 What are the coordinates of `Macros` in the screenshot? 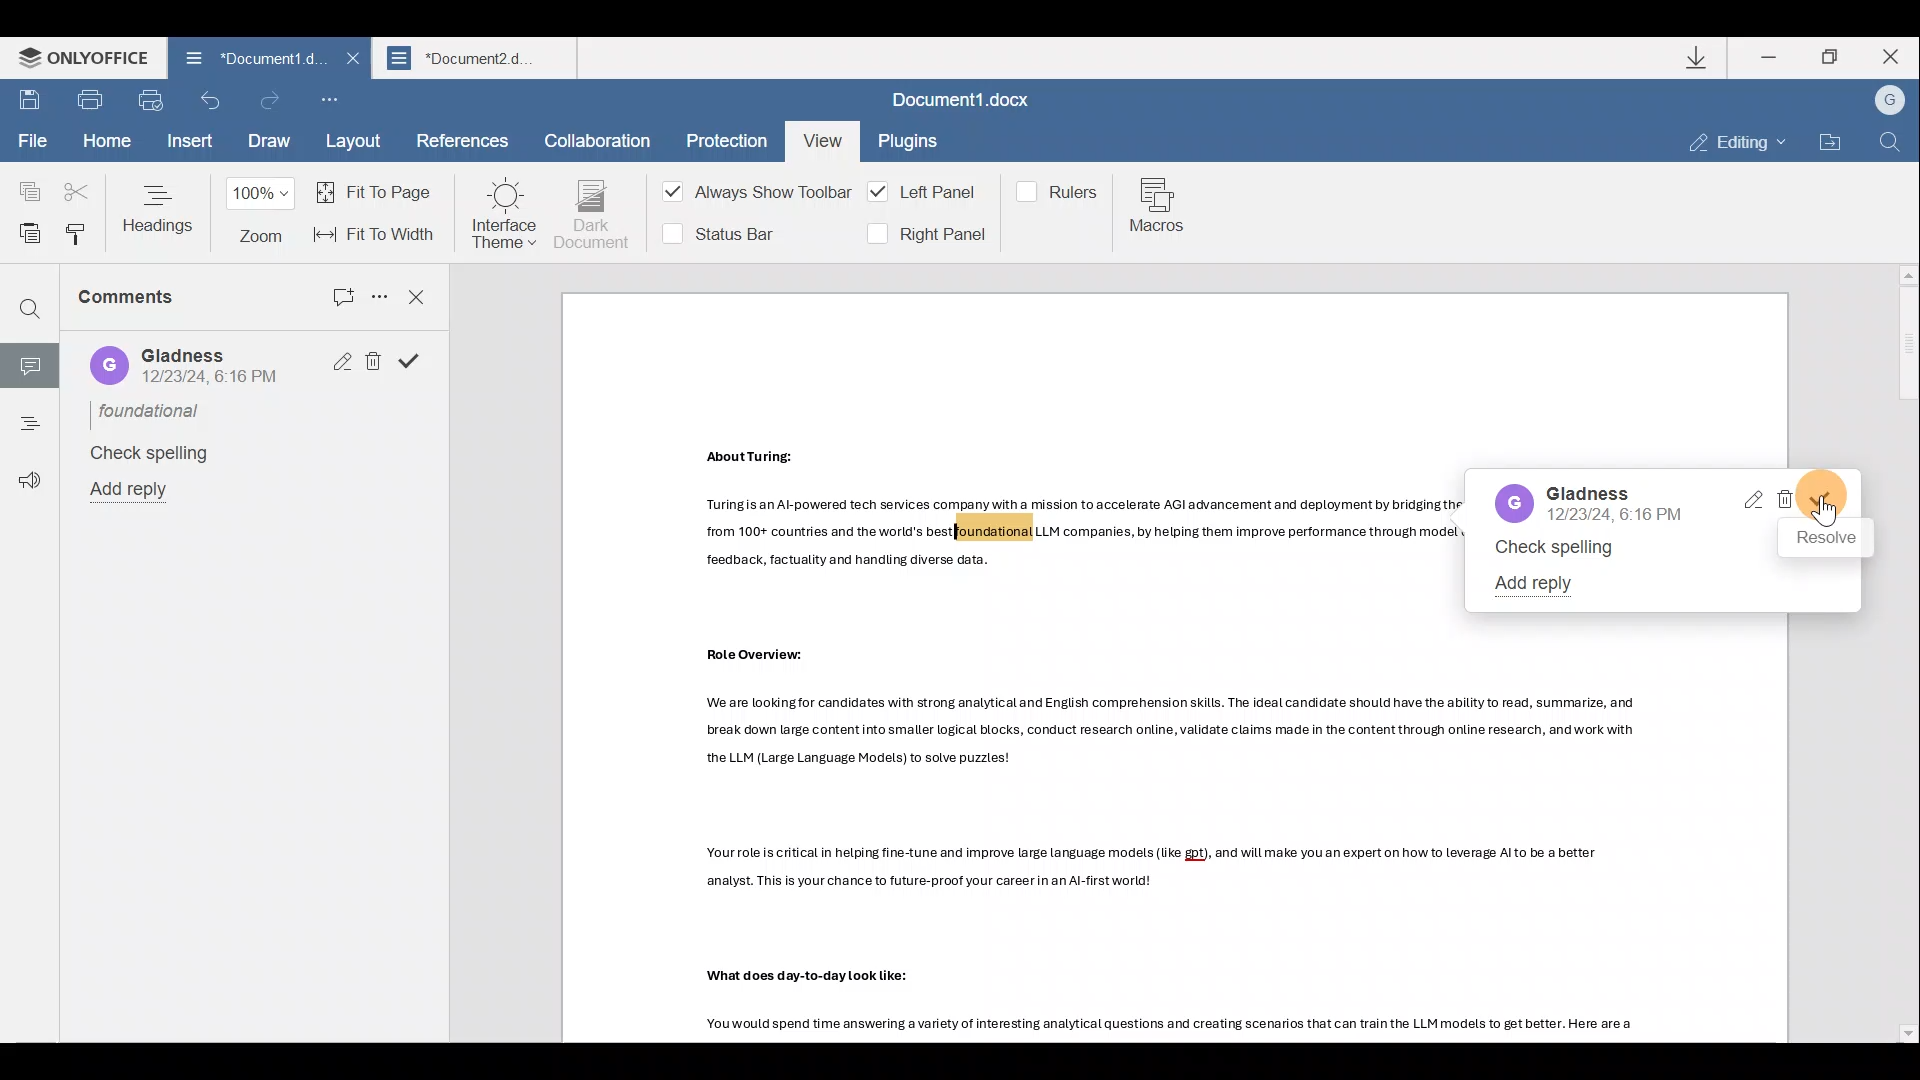 It's located at (1162, 209).